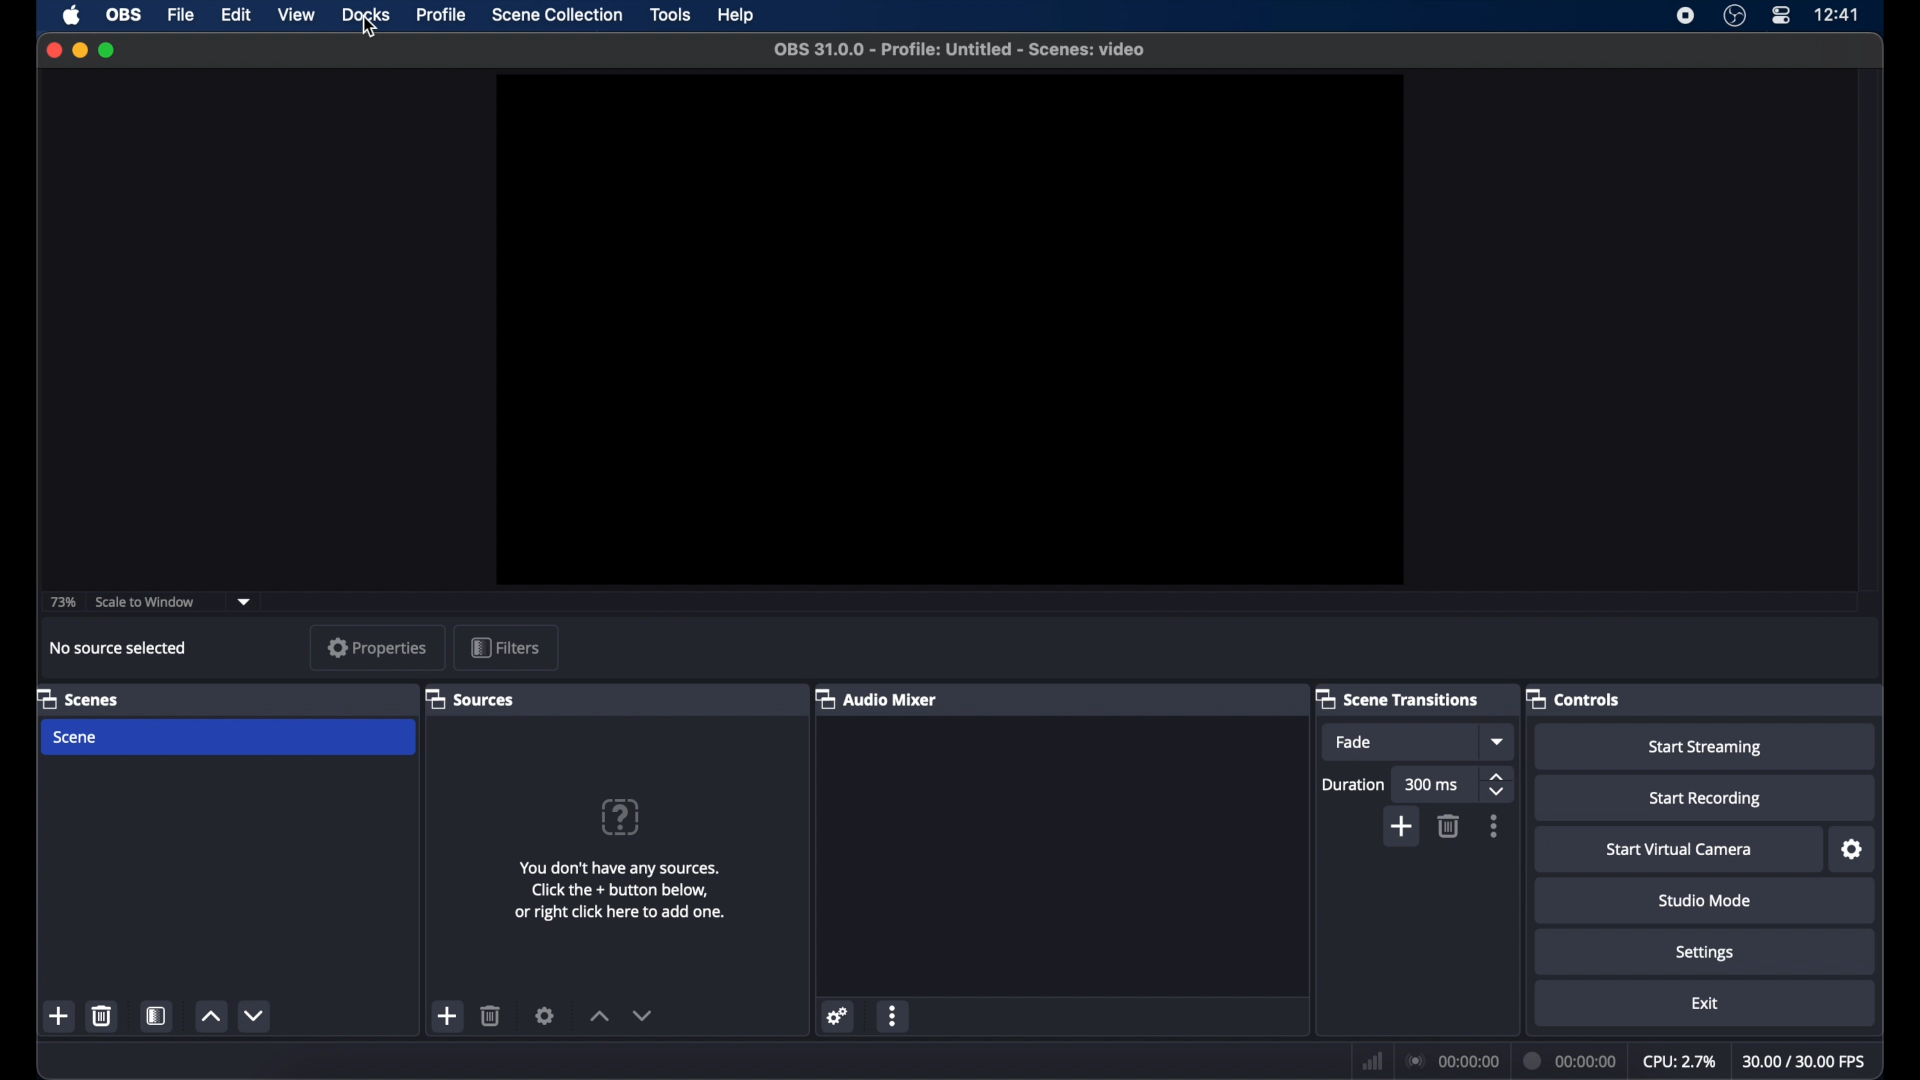 This screenshot has height=1080, width=1920. What do you see at coordinates (734, 15) in the screenshot?
I see `help` at bounding box center [734, 15].